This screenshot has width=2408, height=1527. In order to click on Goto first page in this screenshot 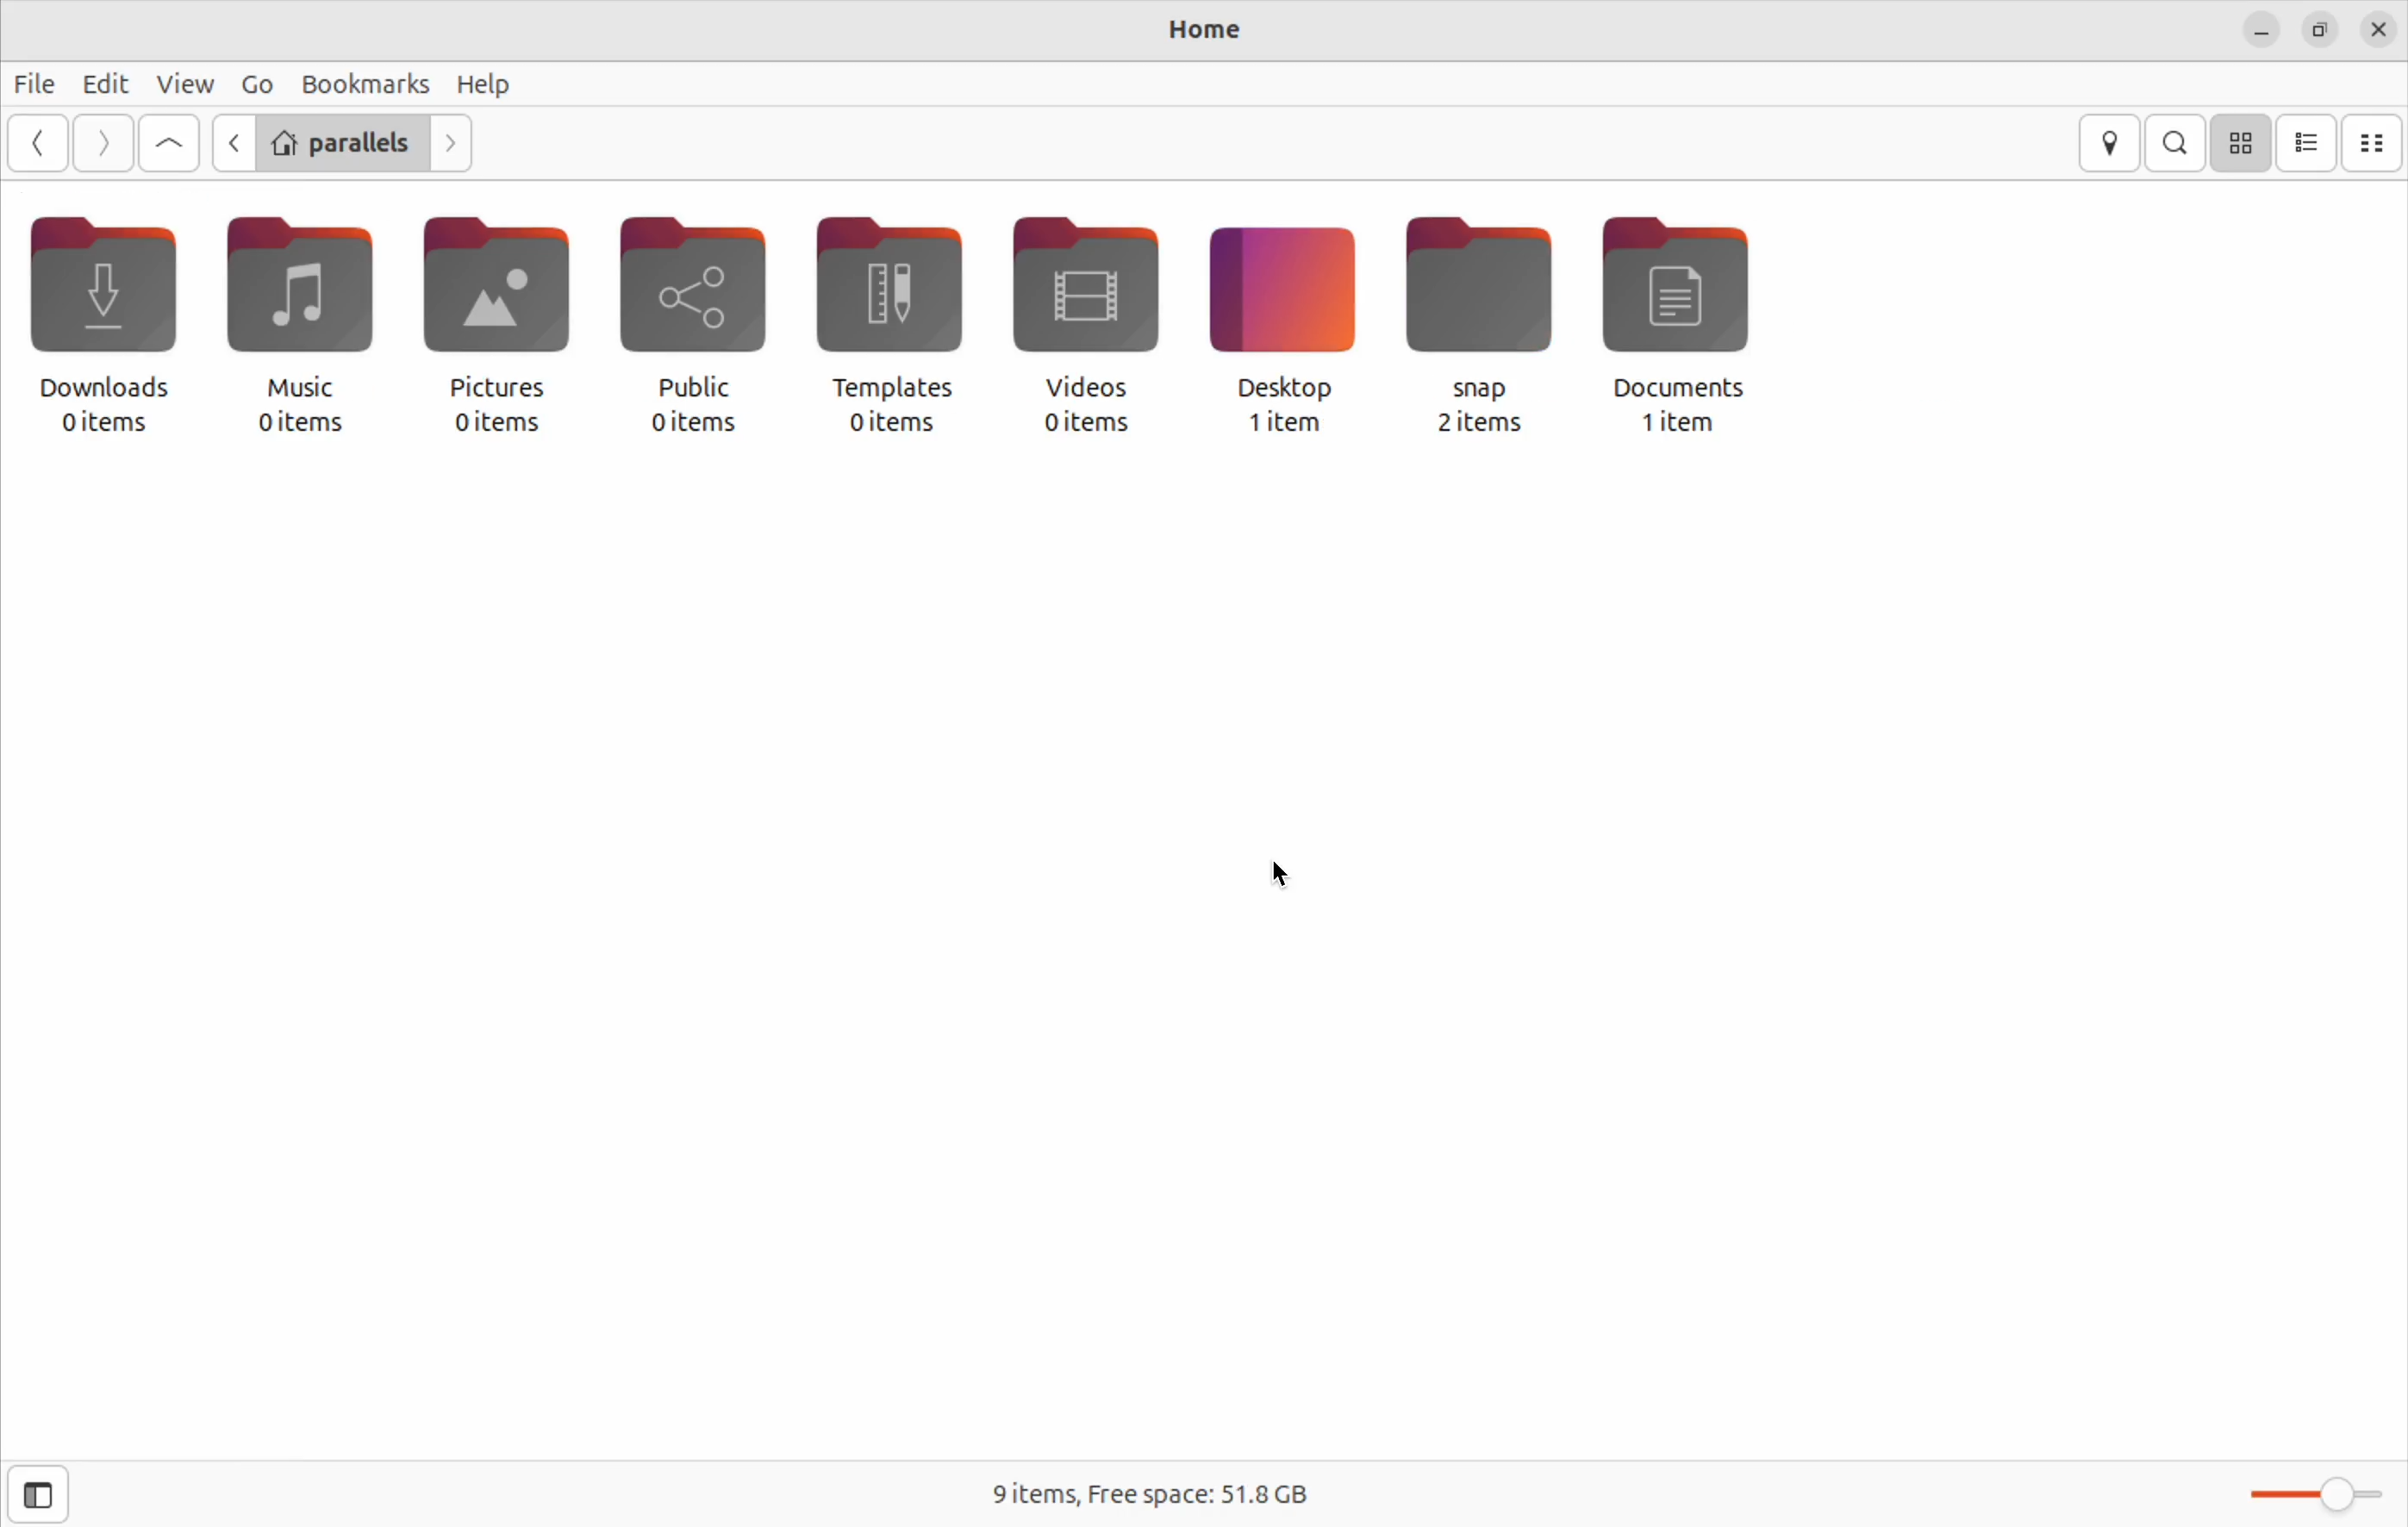, I will do `click(168, 145)`.